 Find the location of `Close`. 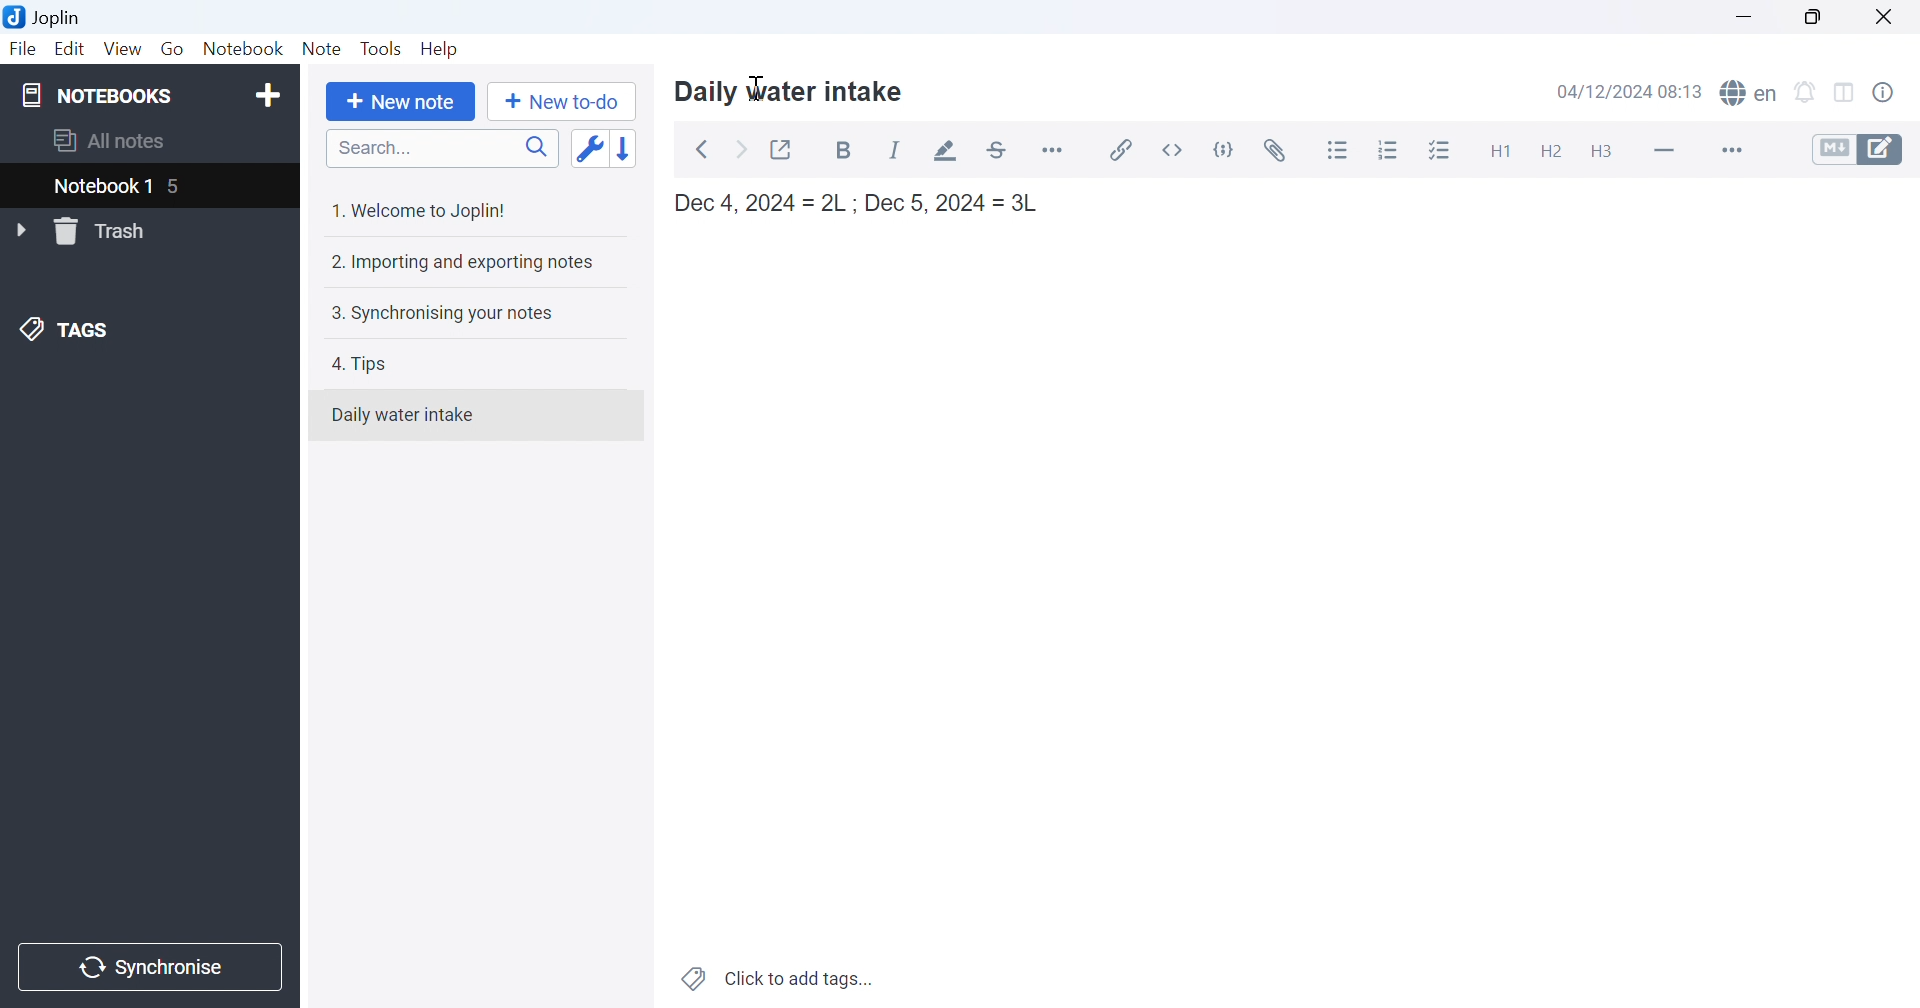

Close is located at coordinates (1891, 17).